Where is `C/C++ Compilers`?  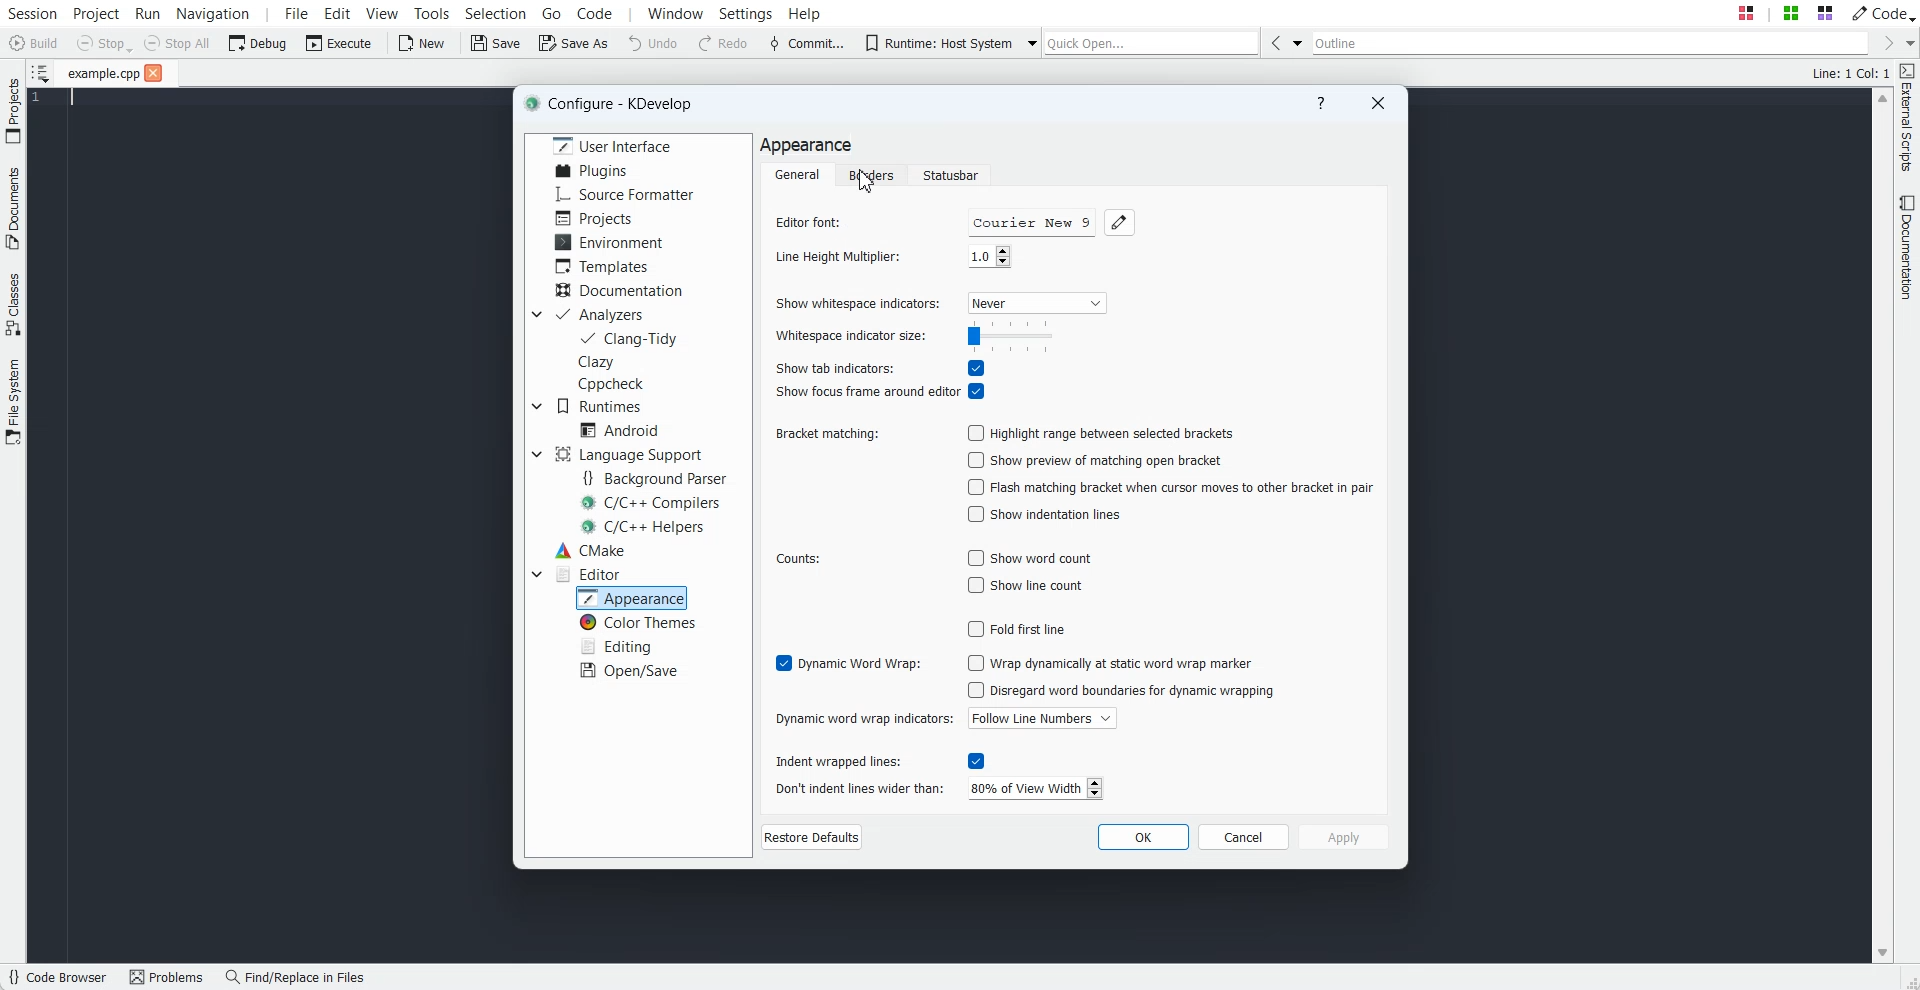
C/C++ Compilers is located at coordinates (653, 502).